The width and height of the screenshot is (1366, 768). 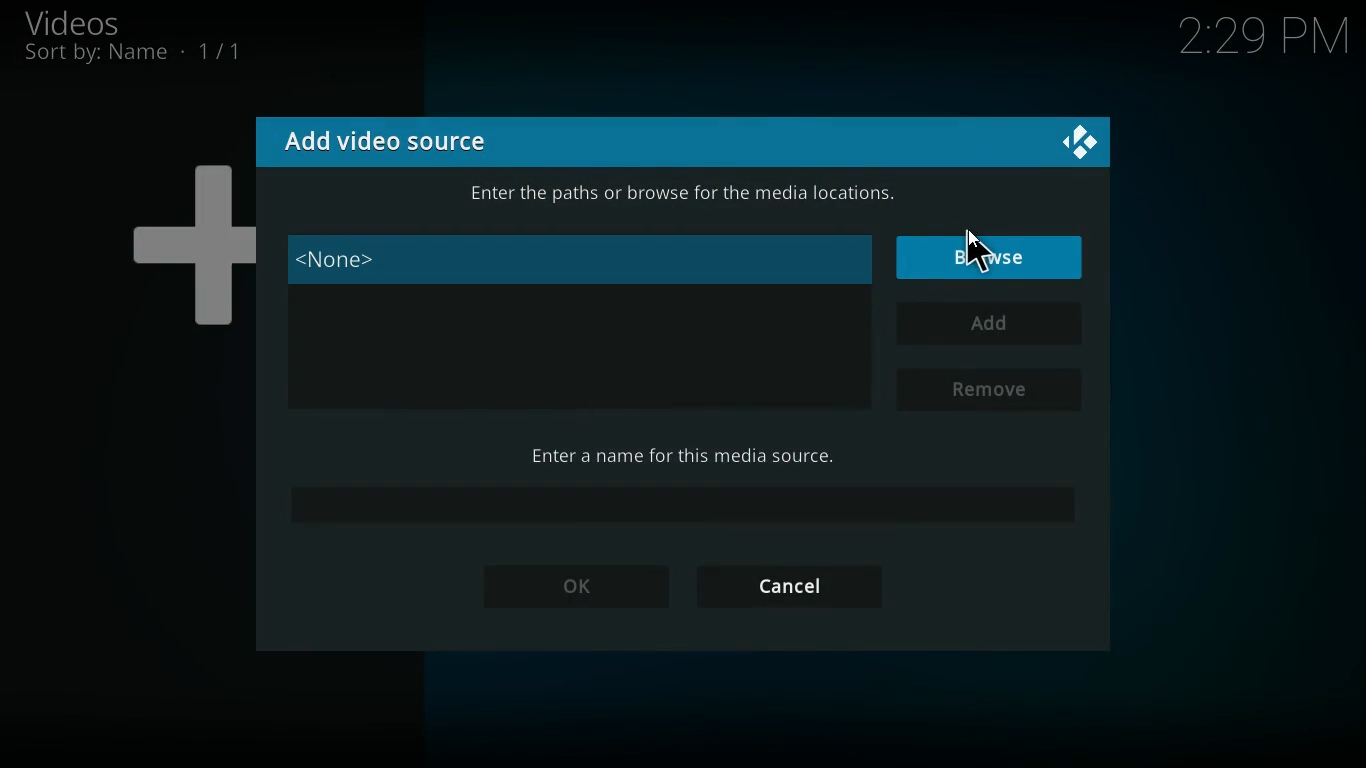 I want to click on cancel, so click(x=798, y=587).